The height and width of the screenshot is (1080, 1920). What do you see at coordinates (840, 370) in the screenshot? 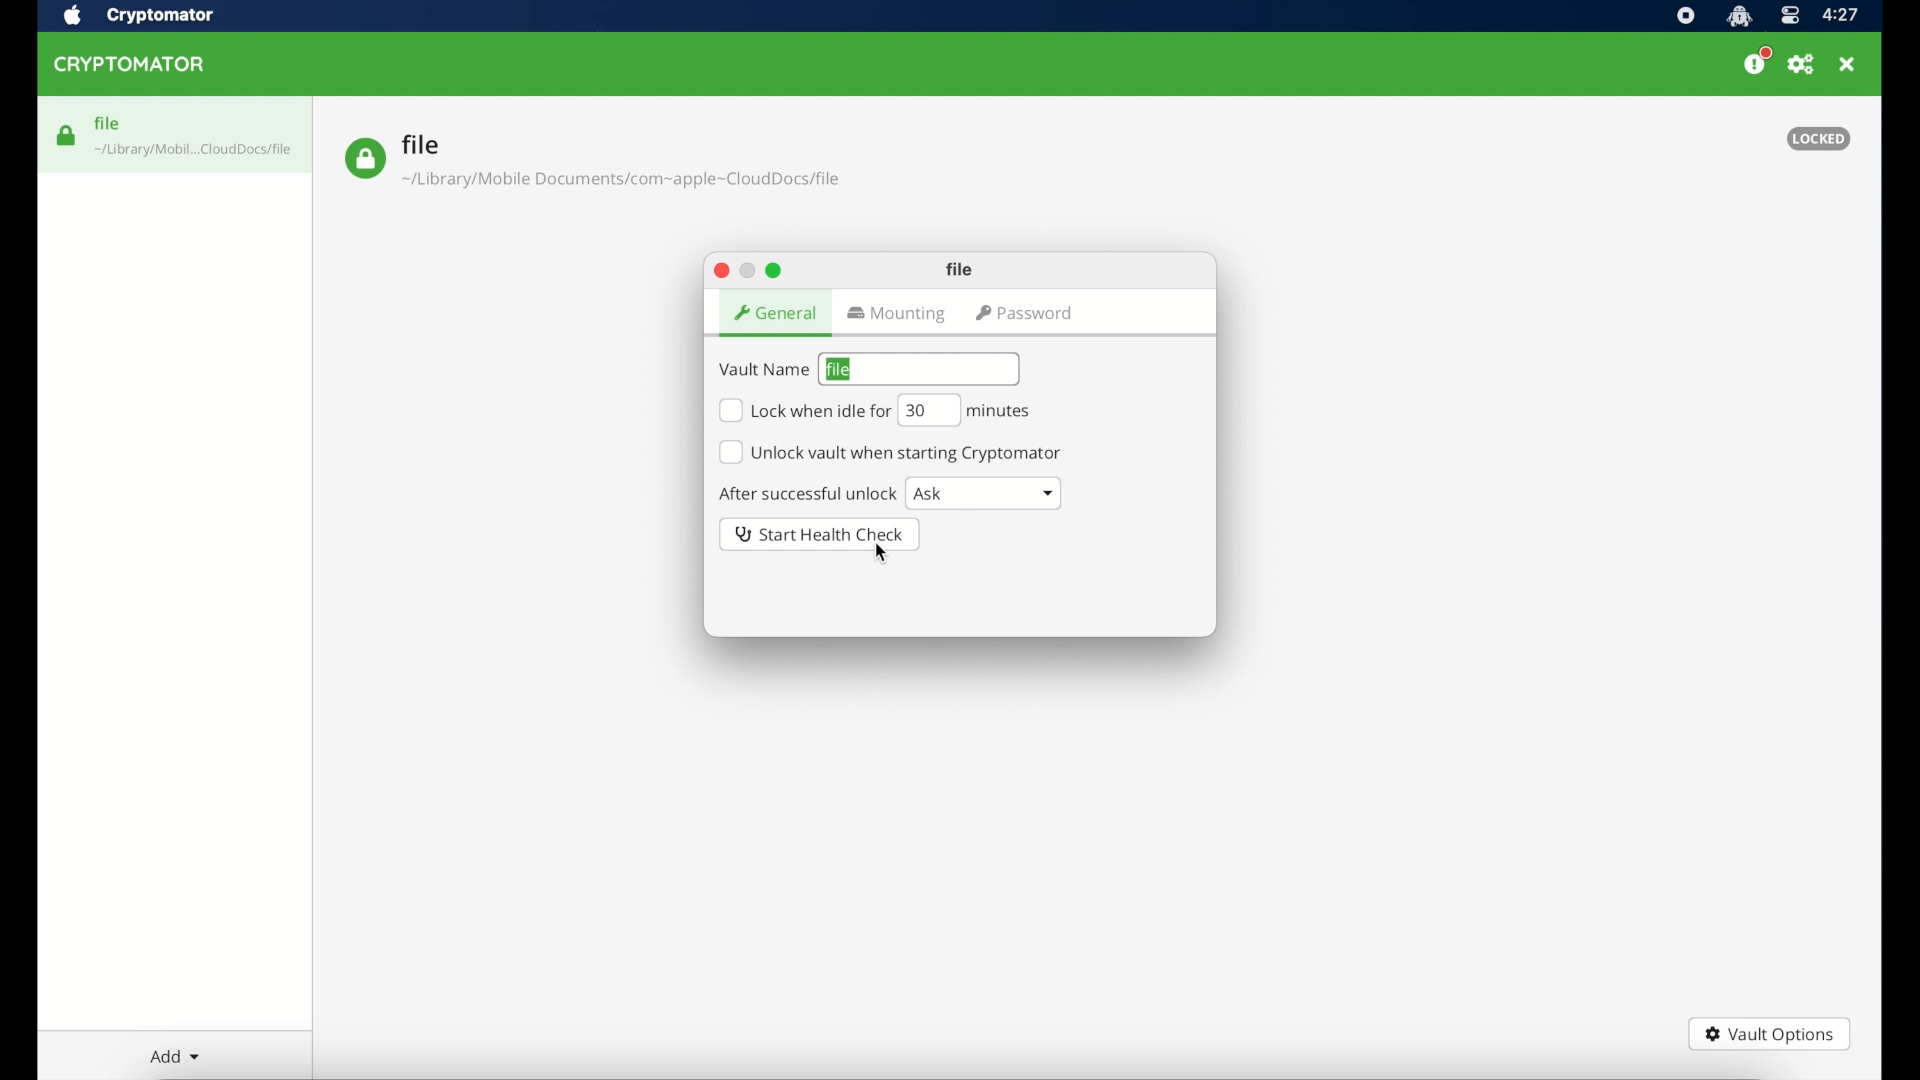
I see `file` at bounding box center [840, 370].